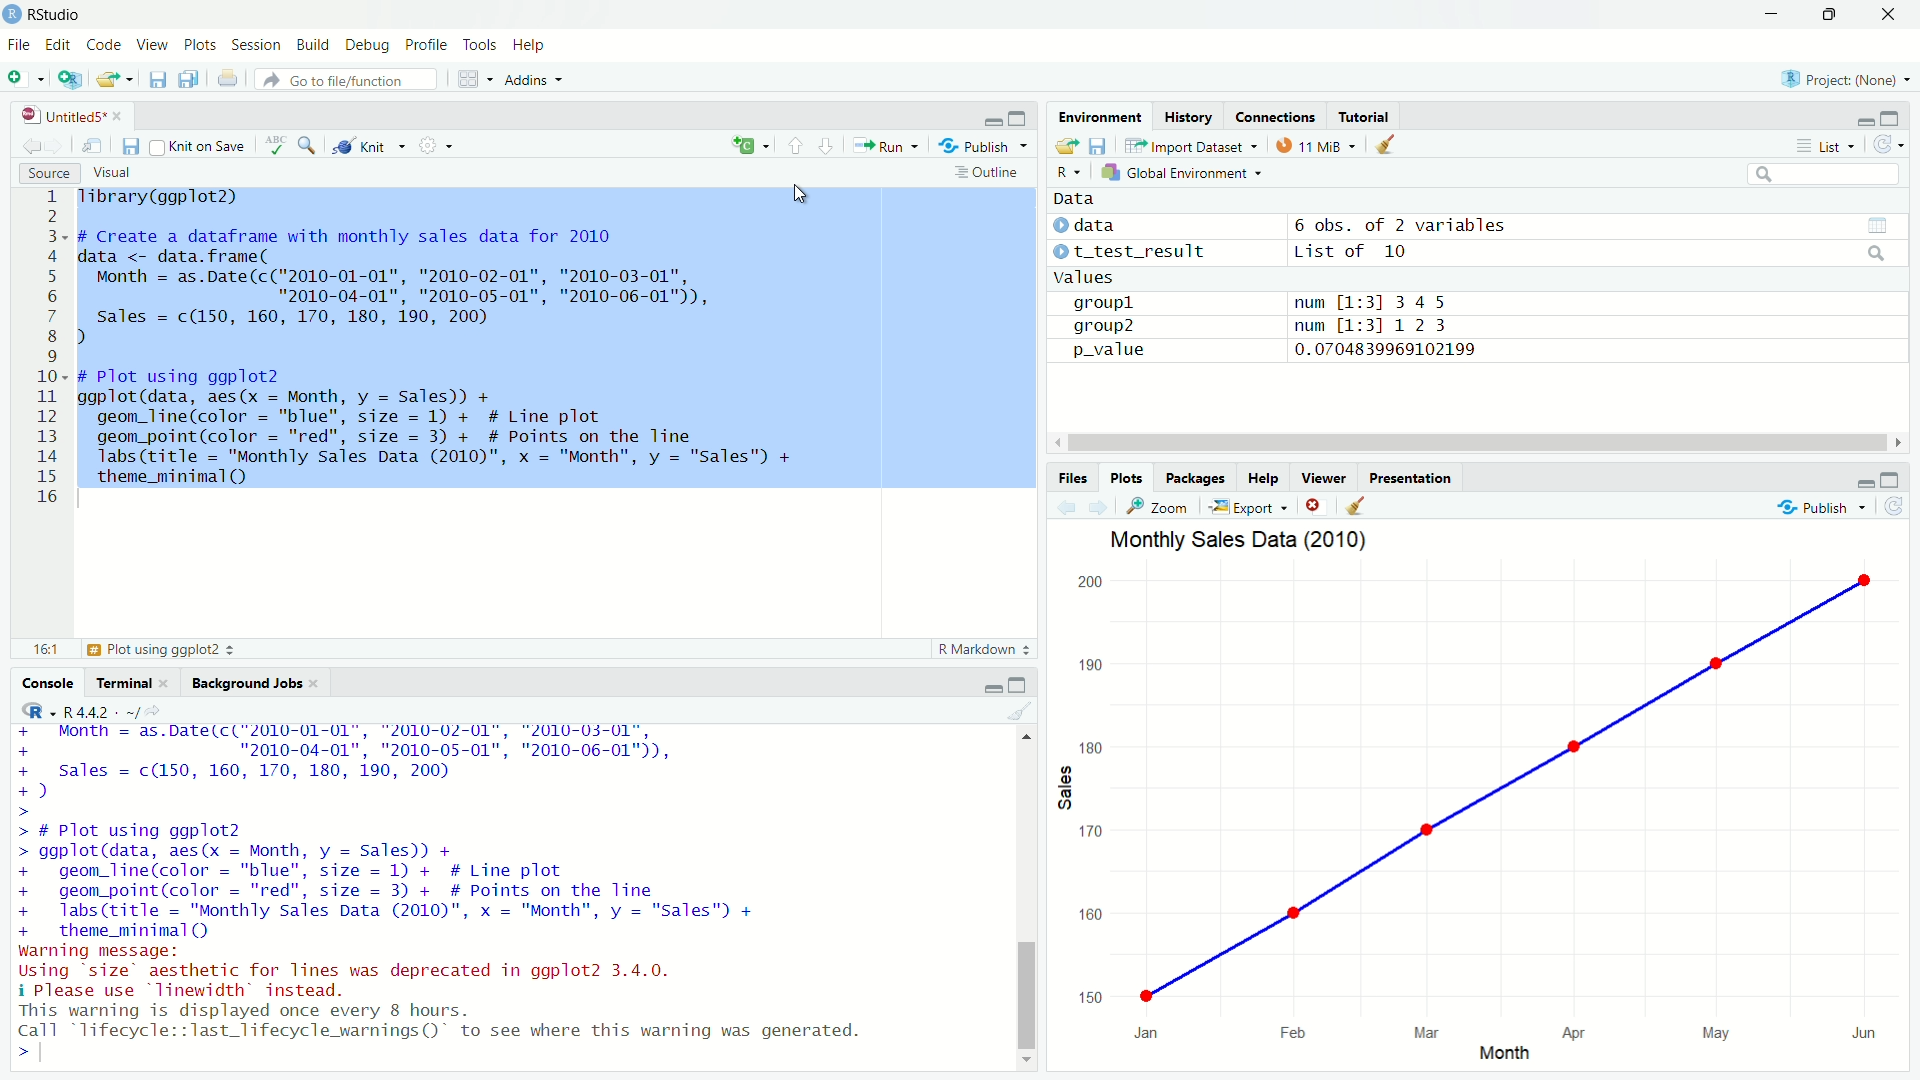 Image resolution: width=1920 pixels, height=1080 pixels. What do you see at coordinates (1863, 117) in the screenshot?
I see `minimise` at bounding box center [1863, 117].